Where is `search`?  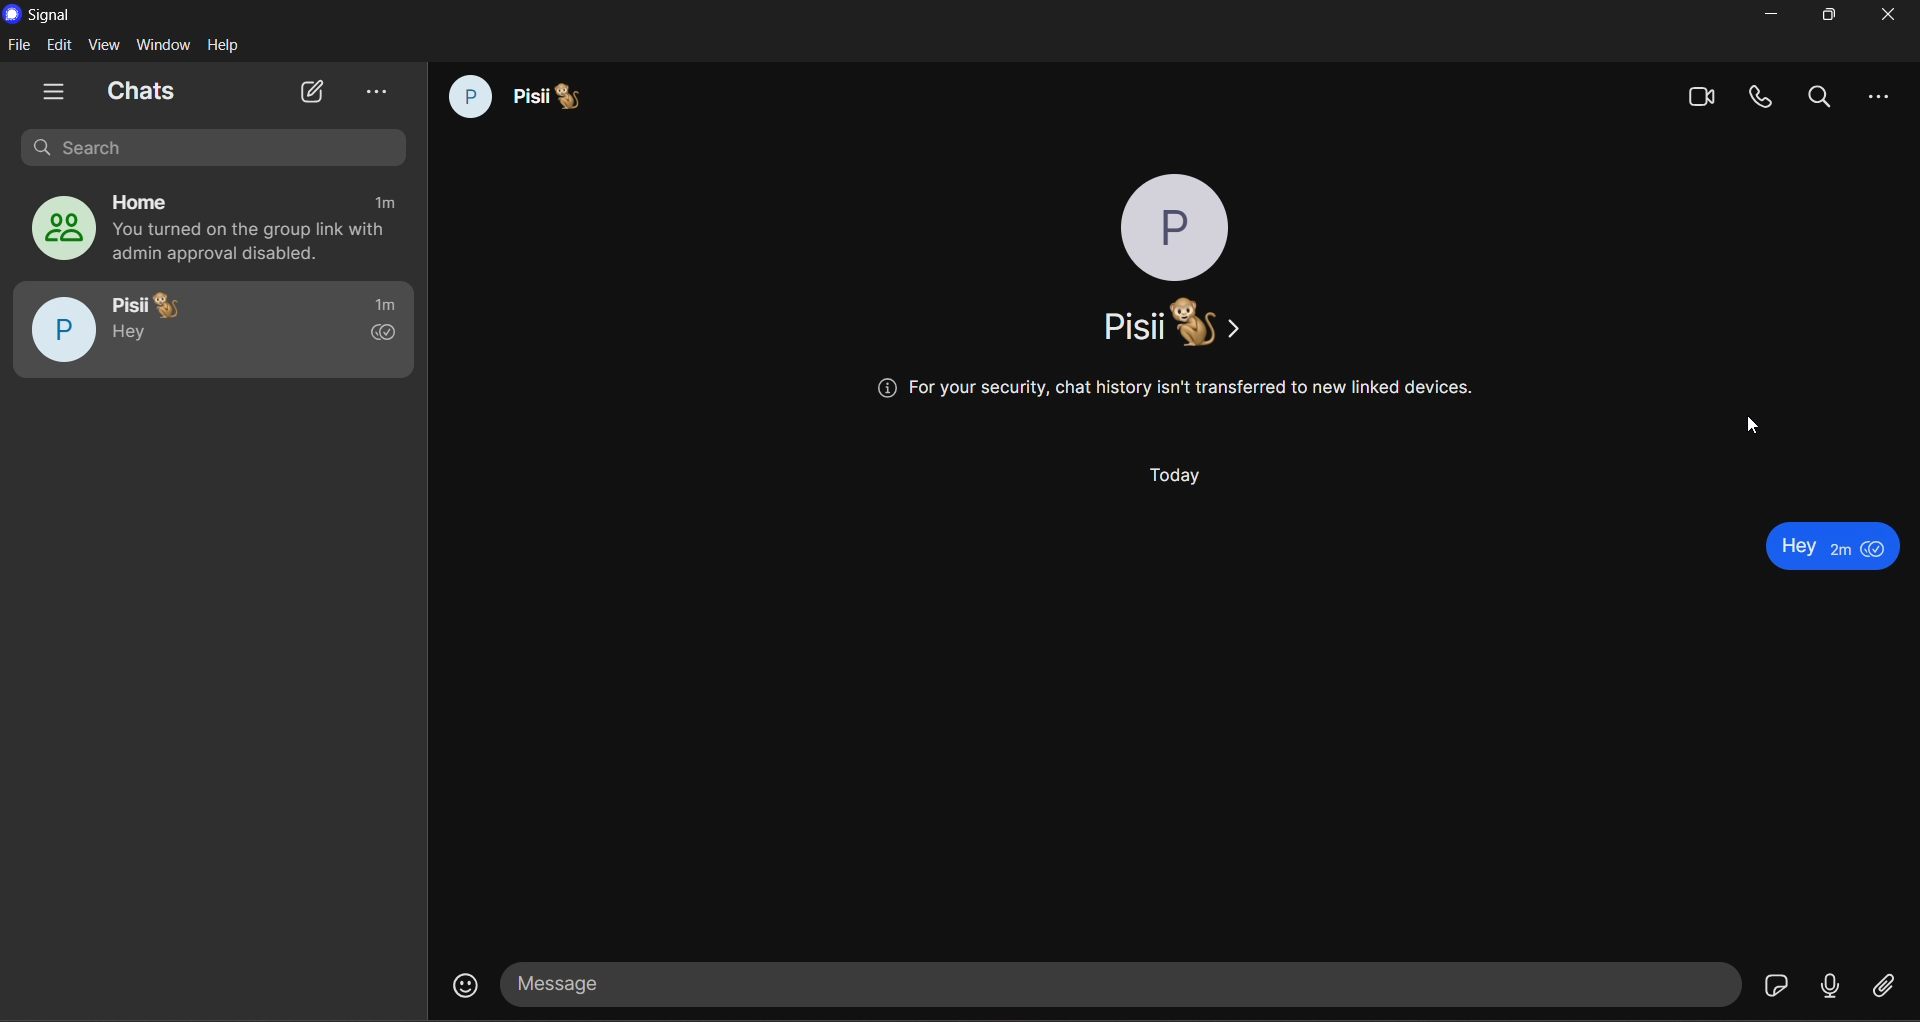
search is located at coordinates (1822, 97).